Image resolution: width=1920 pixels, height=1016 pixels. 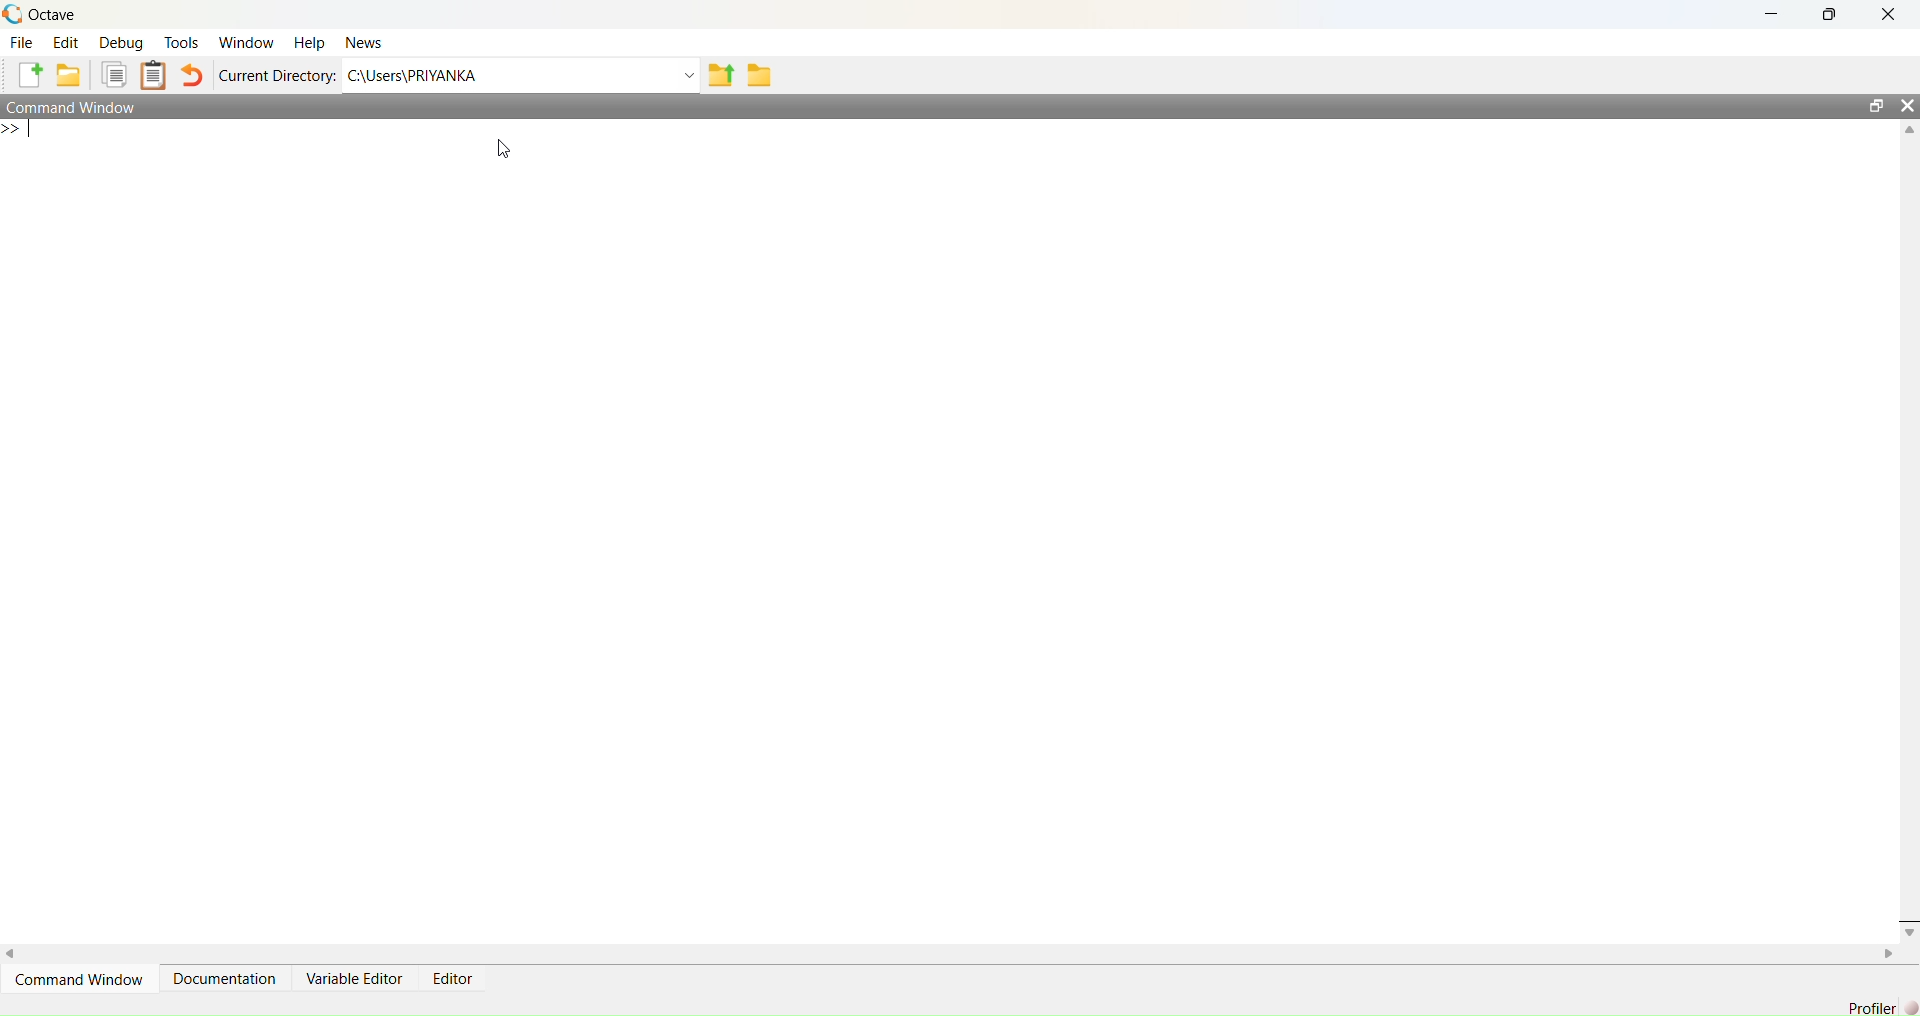 What do you see at coordinates (23, 131) in the screenshot?
I see `Prompt cursor` at bounding box center [23, 131].